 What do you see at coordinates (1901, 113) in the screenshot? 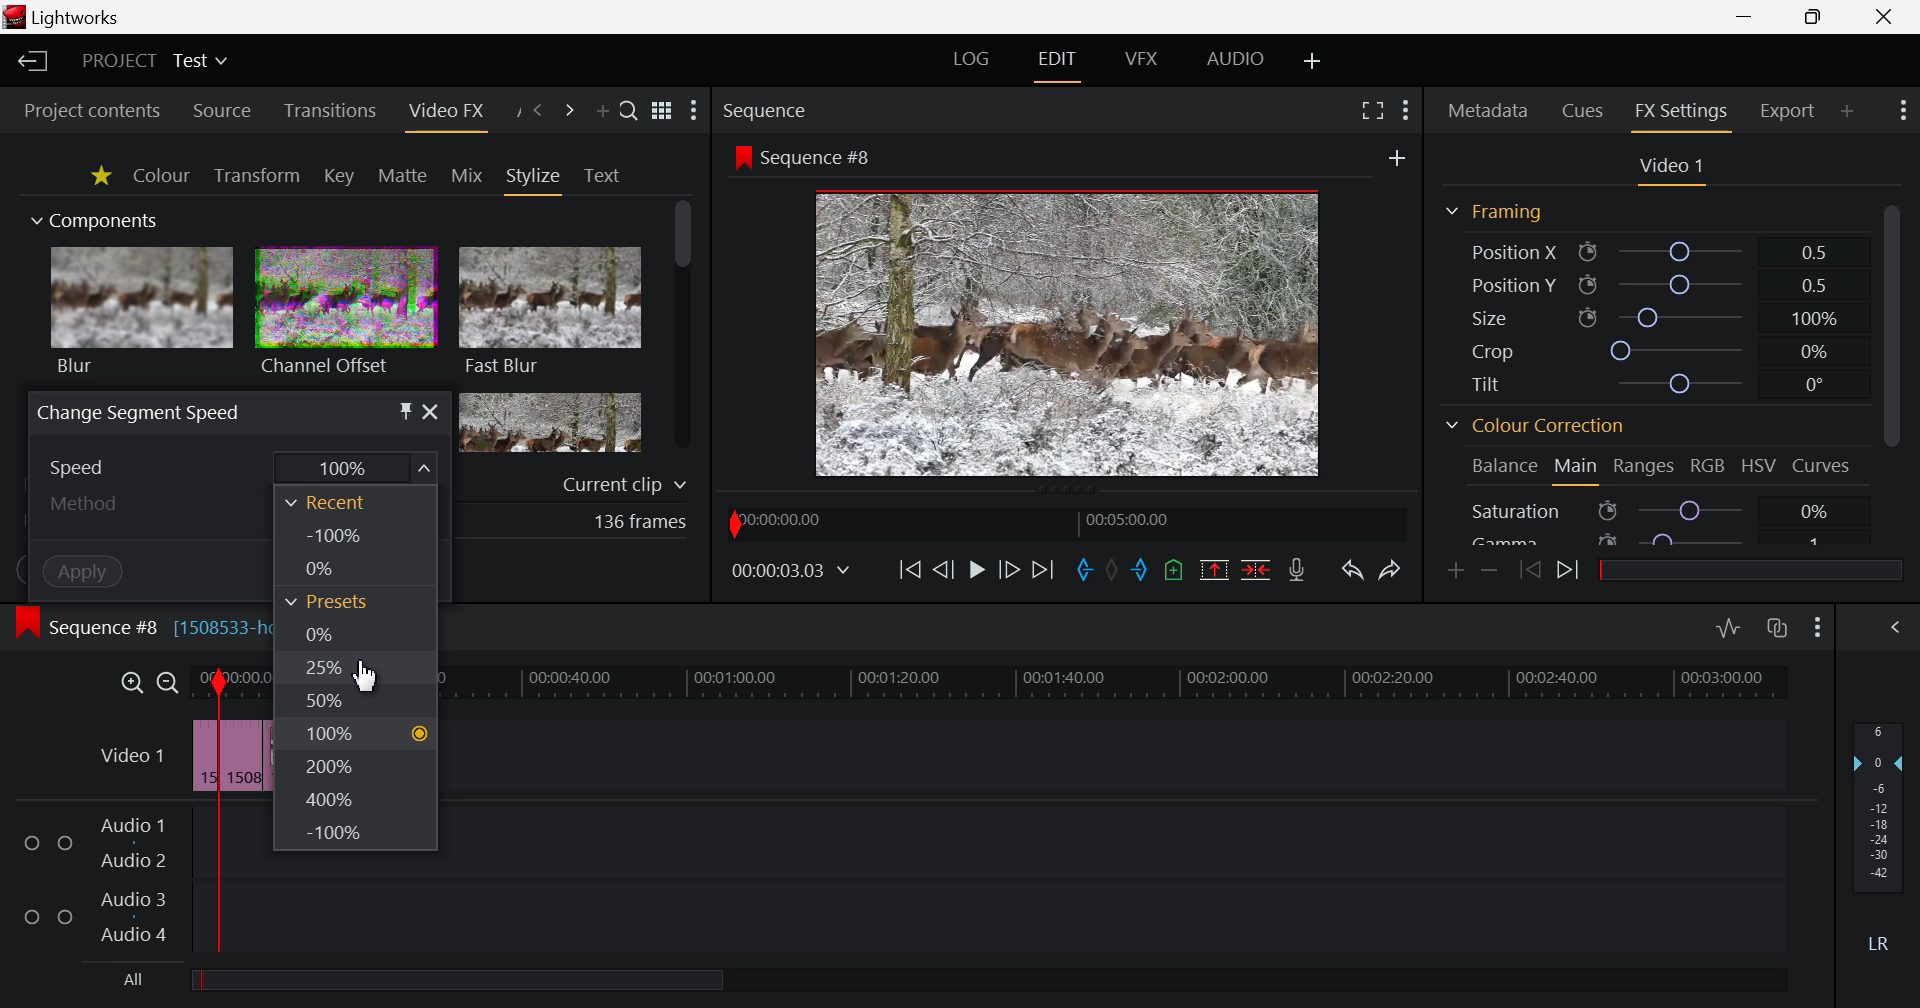
I see `Show Settings` at bounding box center [1901, 113].